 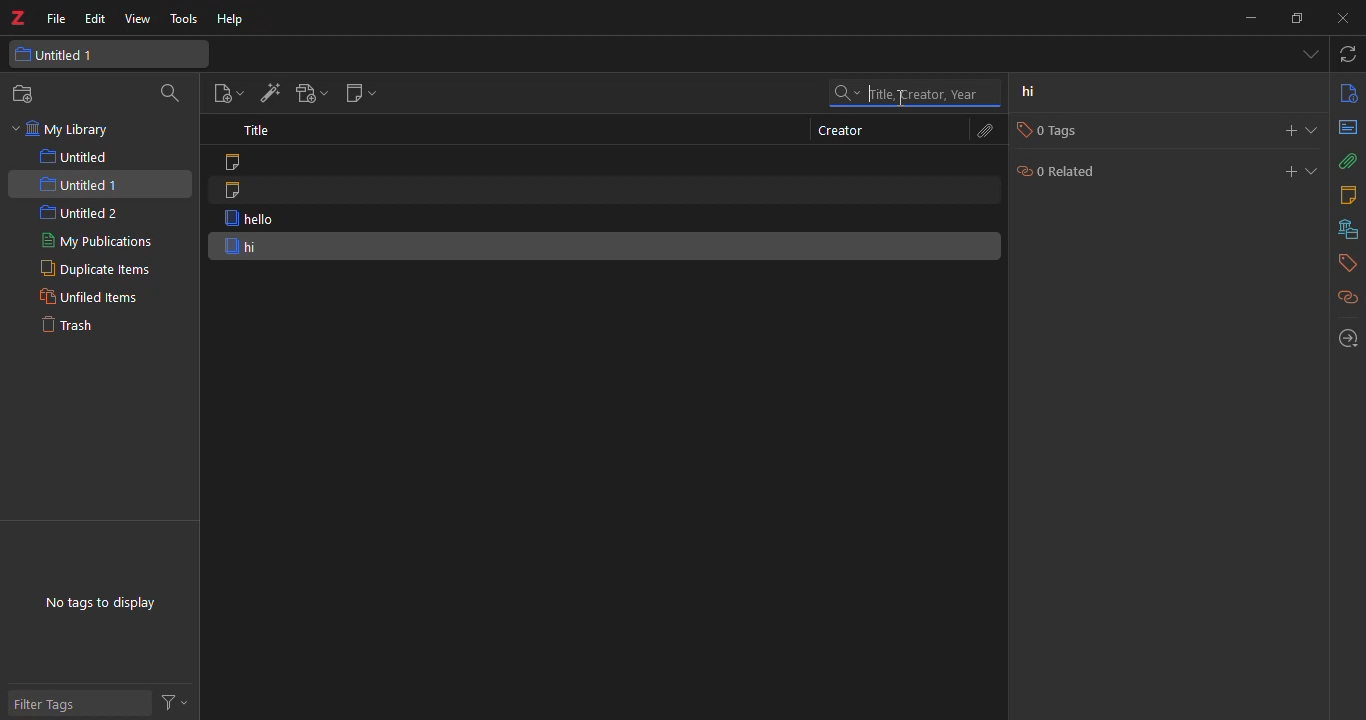 I want to click on add items, so click(x=268, y=94).